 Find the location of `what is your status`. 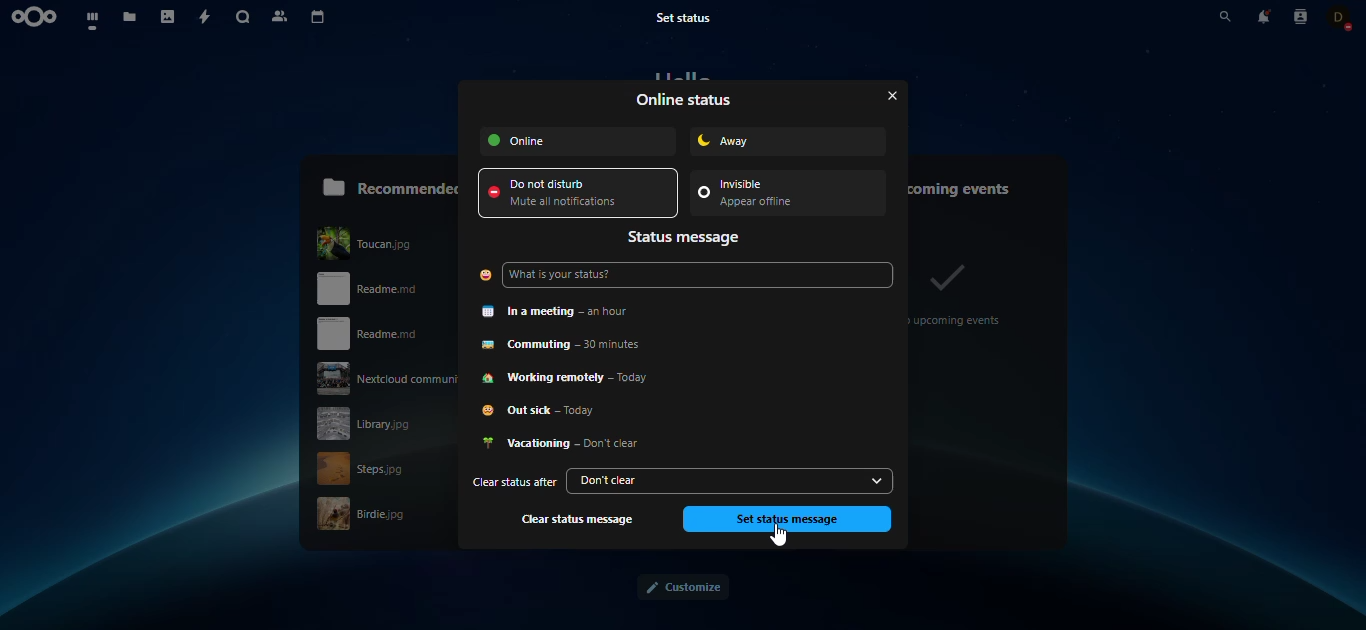

what is your status is located at coordinates (574, 277).